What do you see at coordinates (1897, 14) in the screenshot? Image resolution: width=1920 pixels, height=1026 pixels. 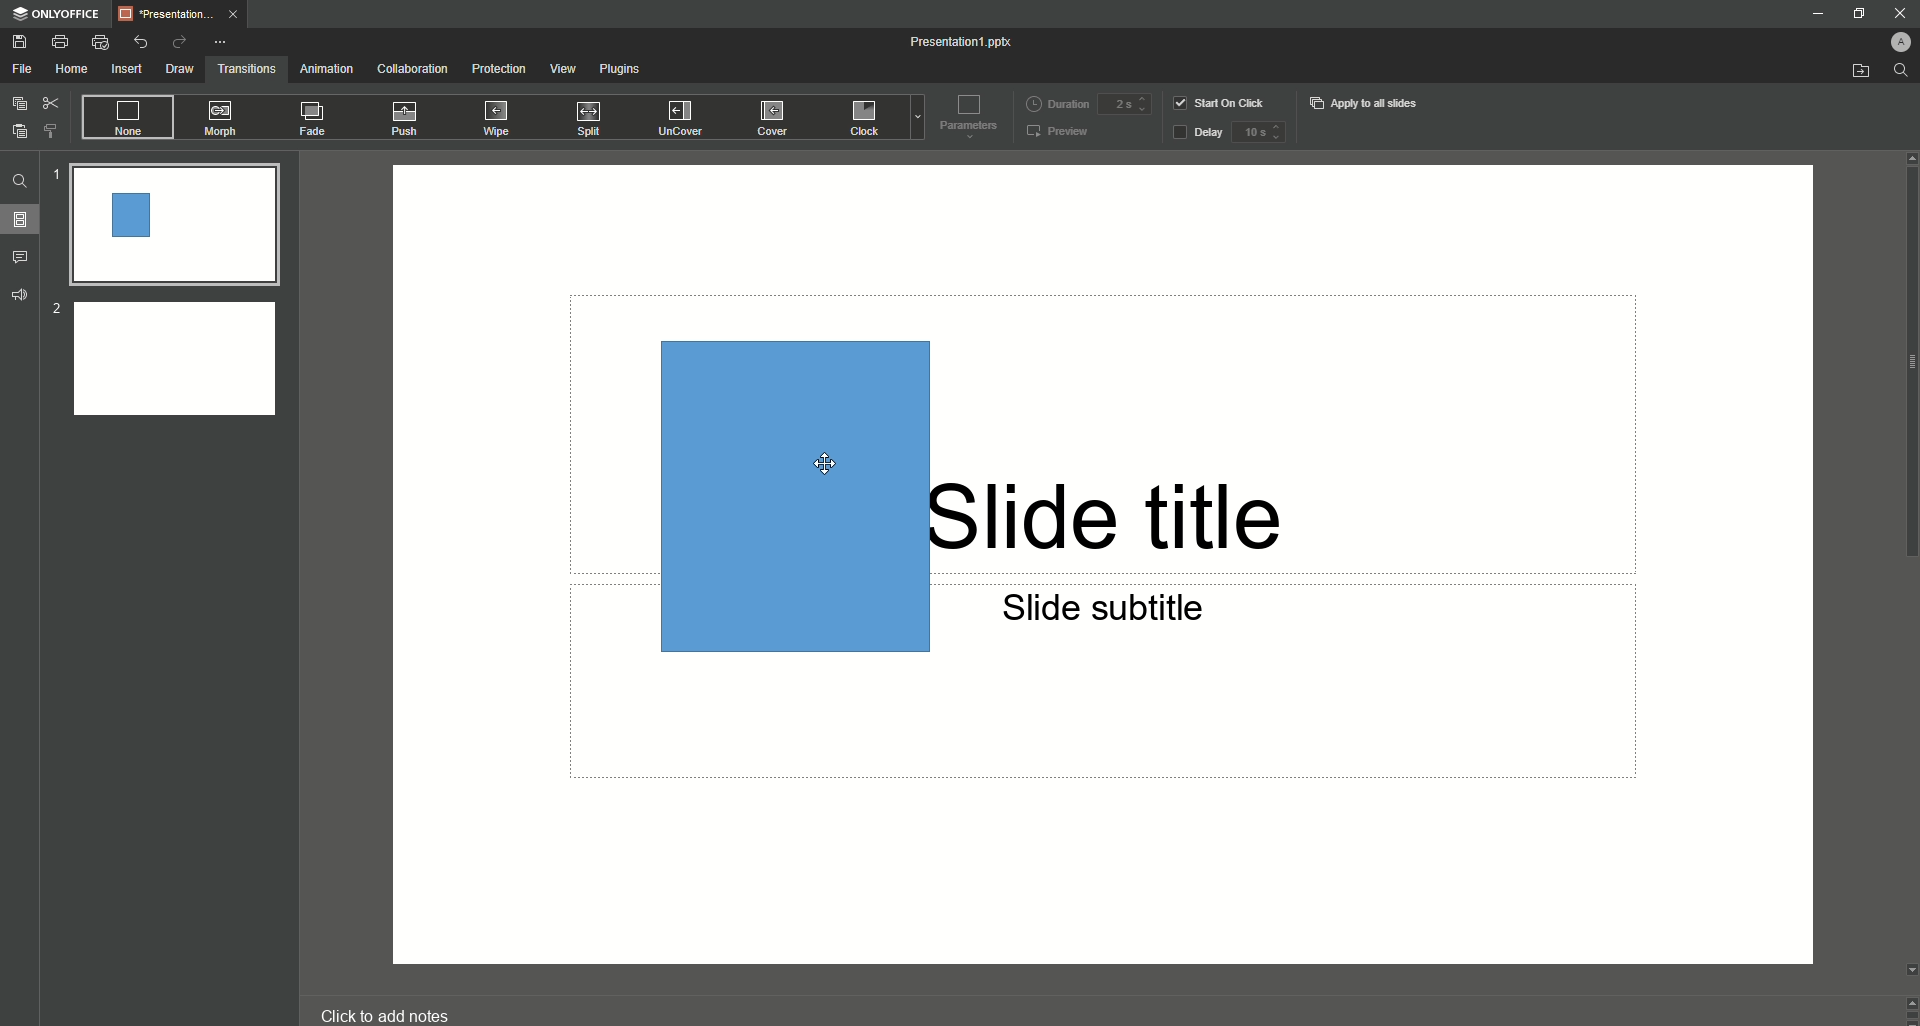 I see `Close` at bounding box center [1897, 14].